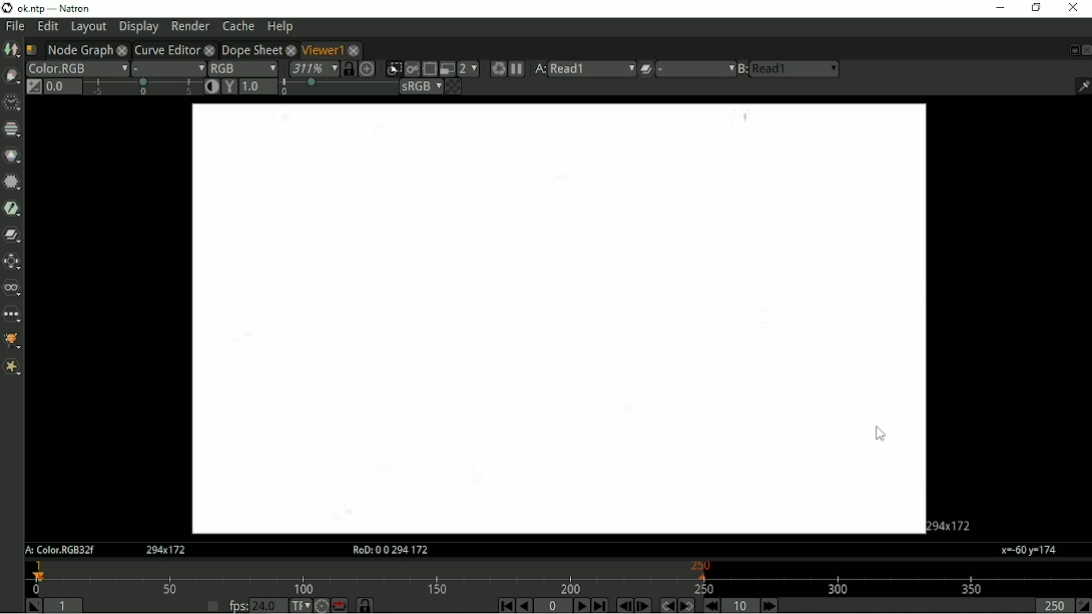  I want to click on Transform, so click(12, 262).